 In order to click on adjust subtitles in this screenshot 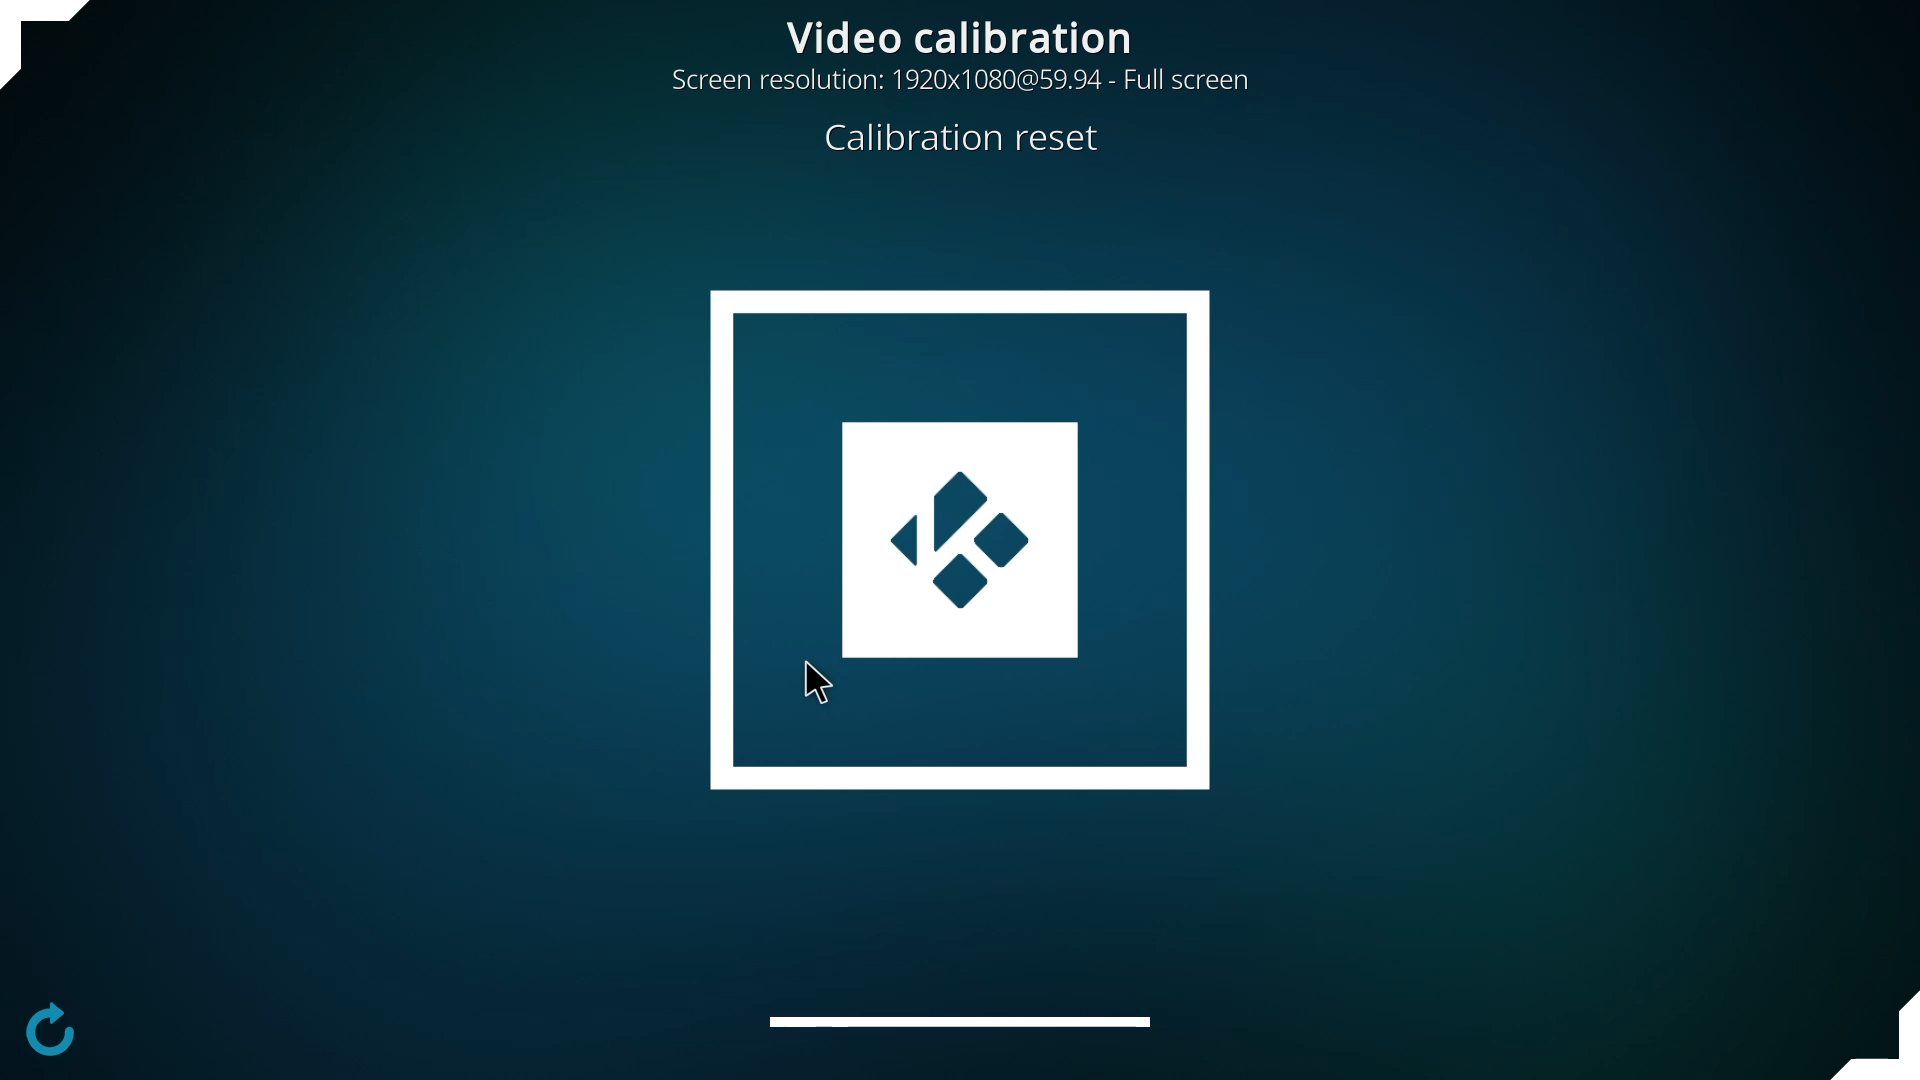, I will do `click(974, 1030)`.